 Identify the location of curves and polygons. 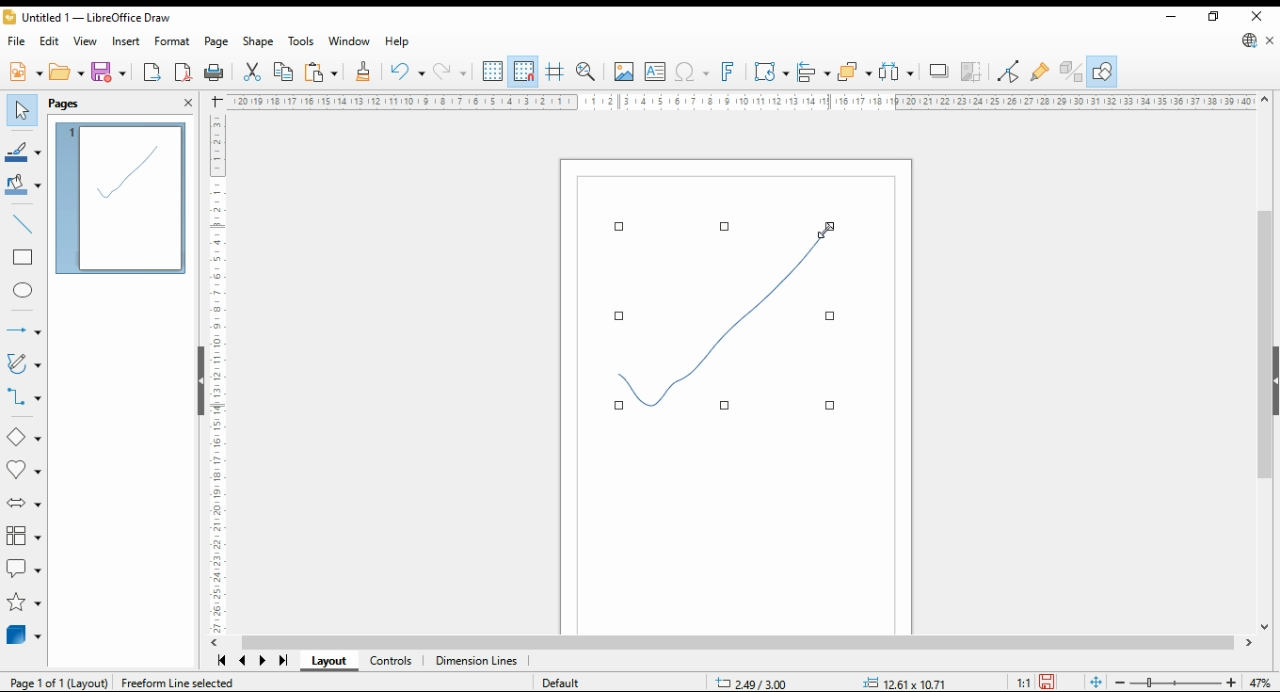
(22, 363).